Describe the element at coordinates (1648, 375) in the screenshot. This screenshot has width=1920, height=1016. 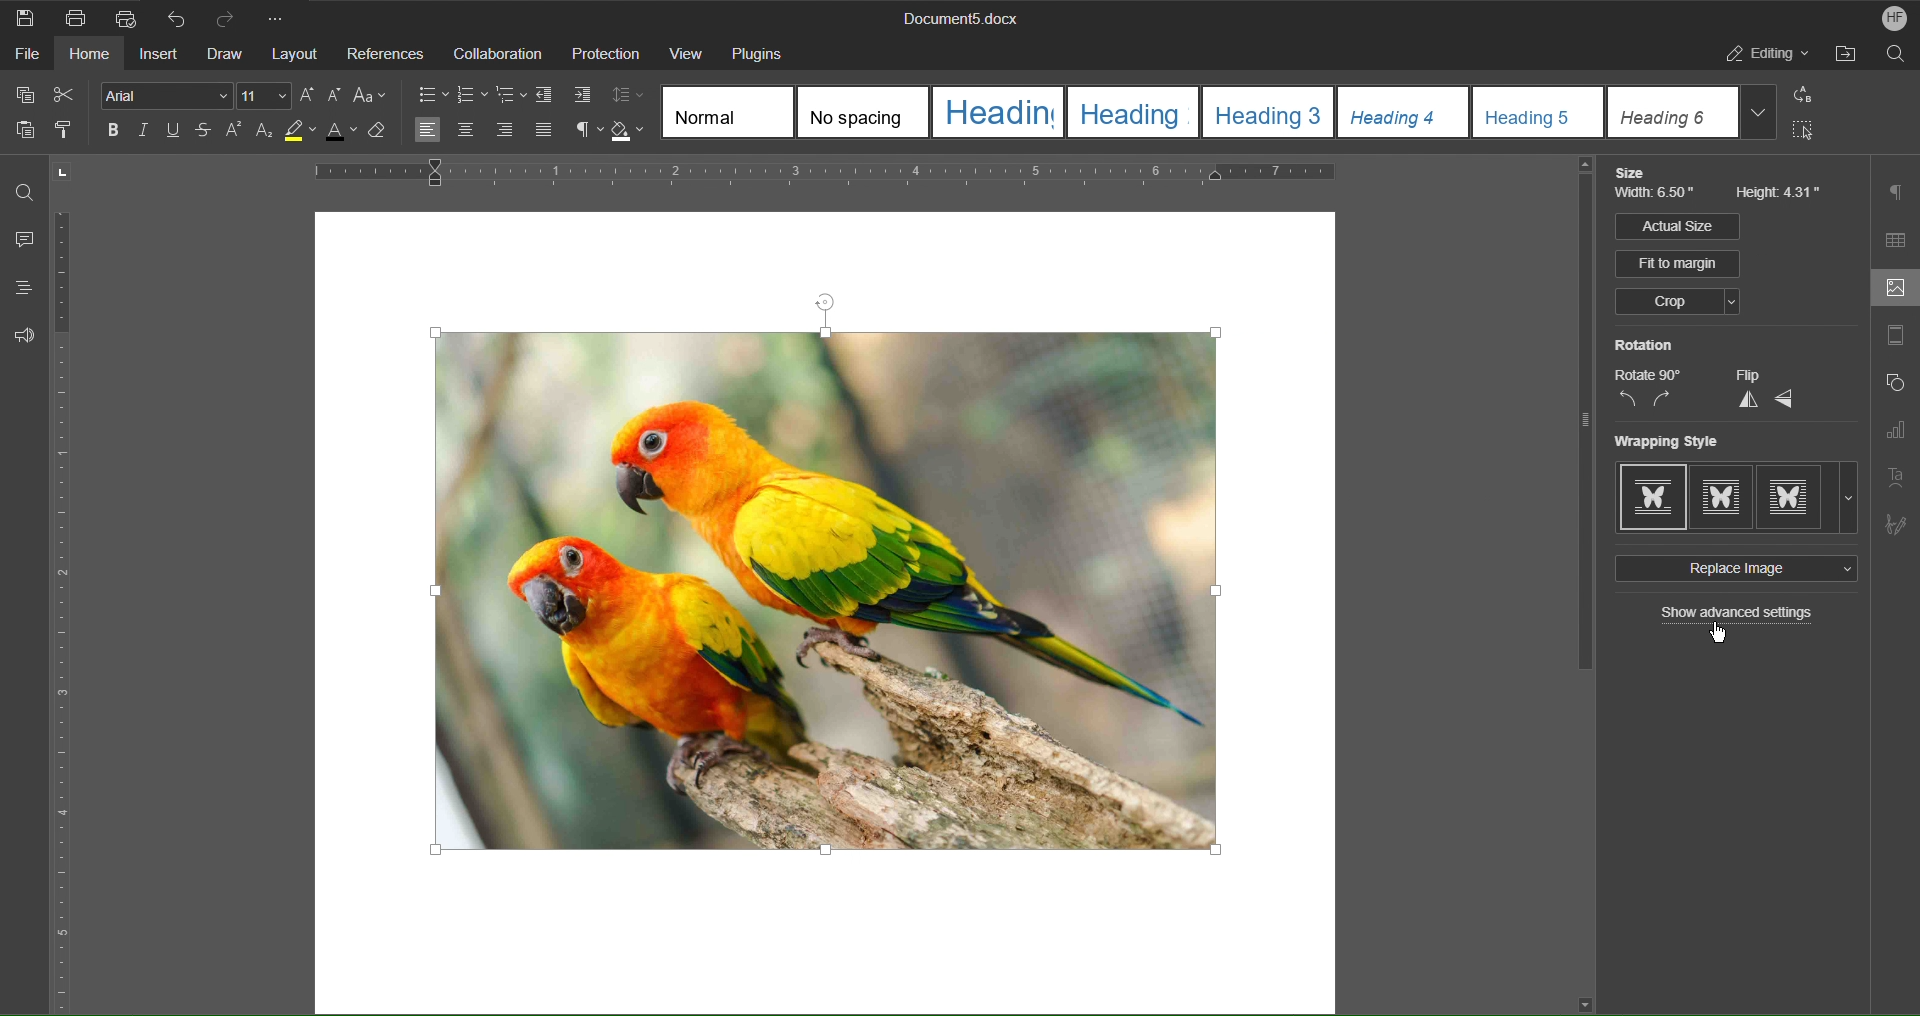
I see `Rotate 90` at that location.